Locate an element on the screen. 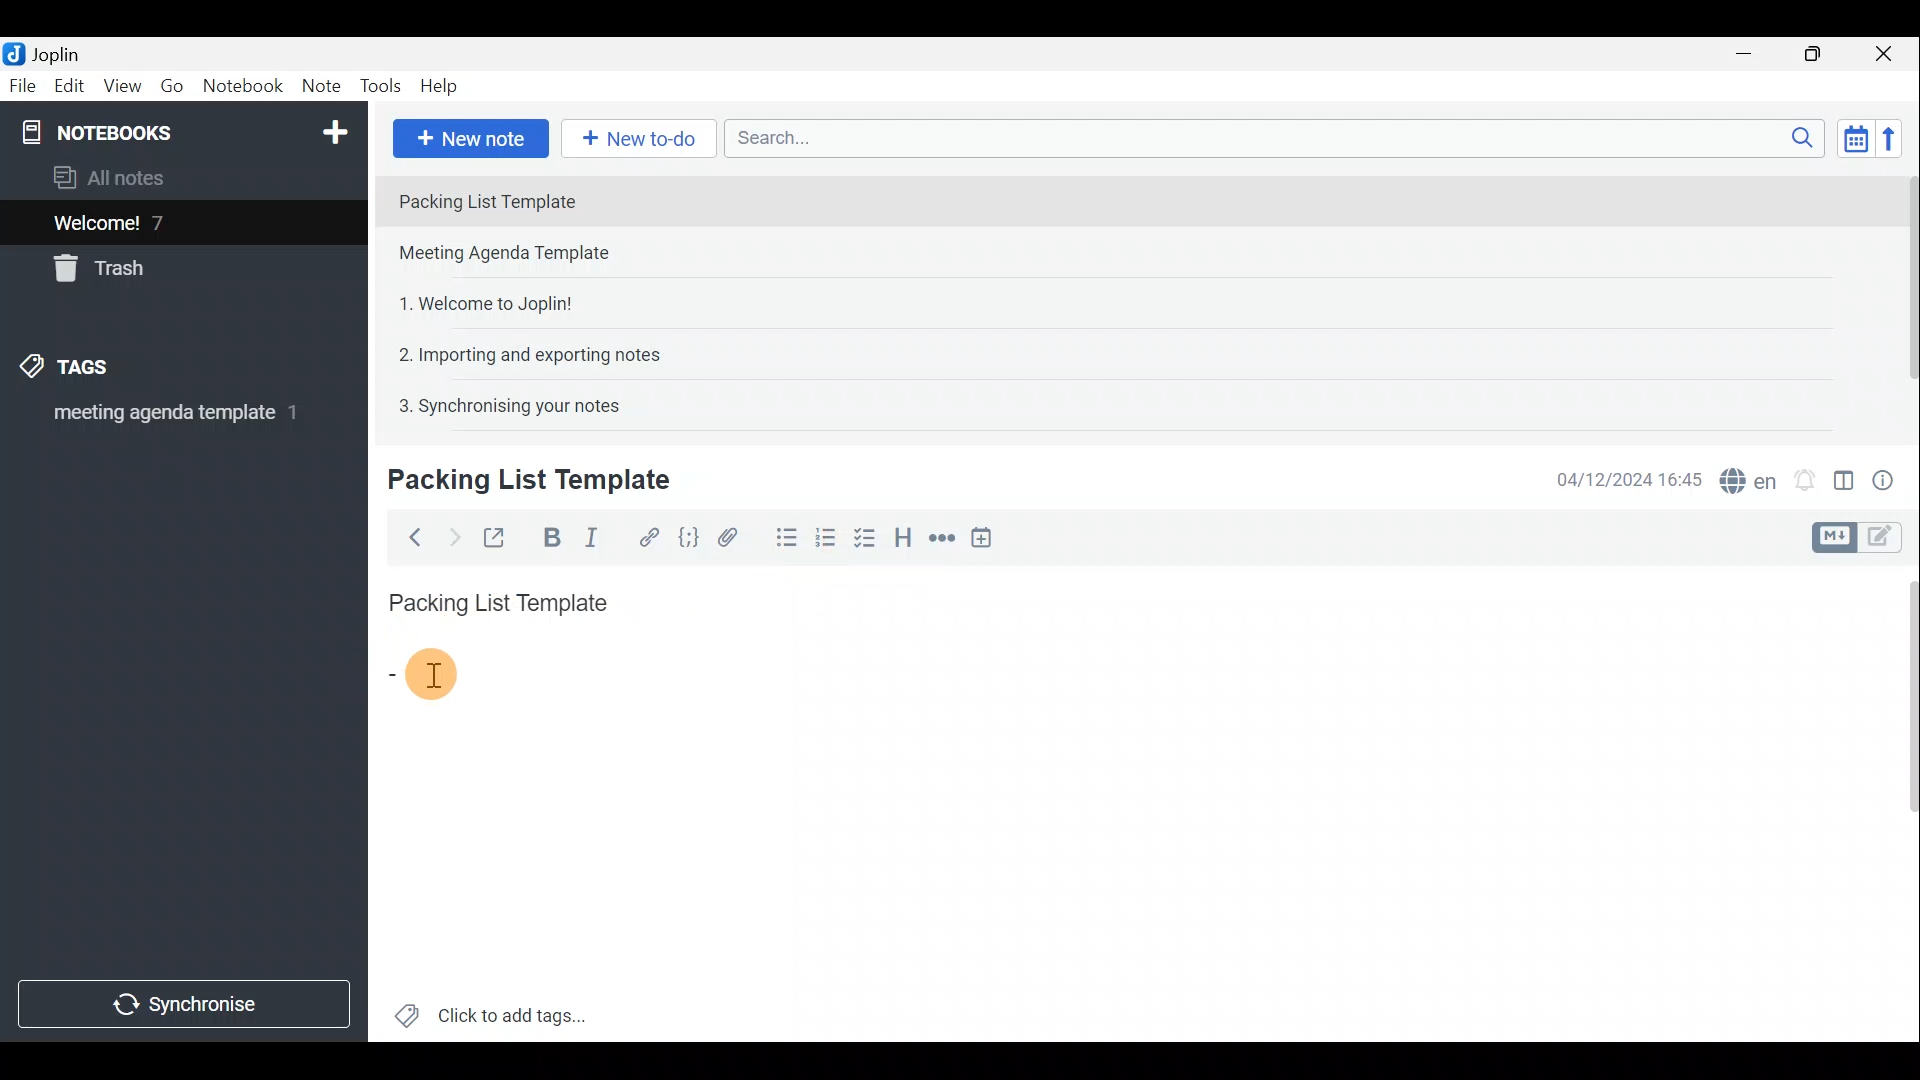  Horizontal rule is located at coordinates (939, 538).